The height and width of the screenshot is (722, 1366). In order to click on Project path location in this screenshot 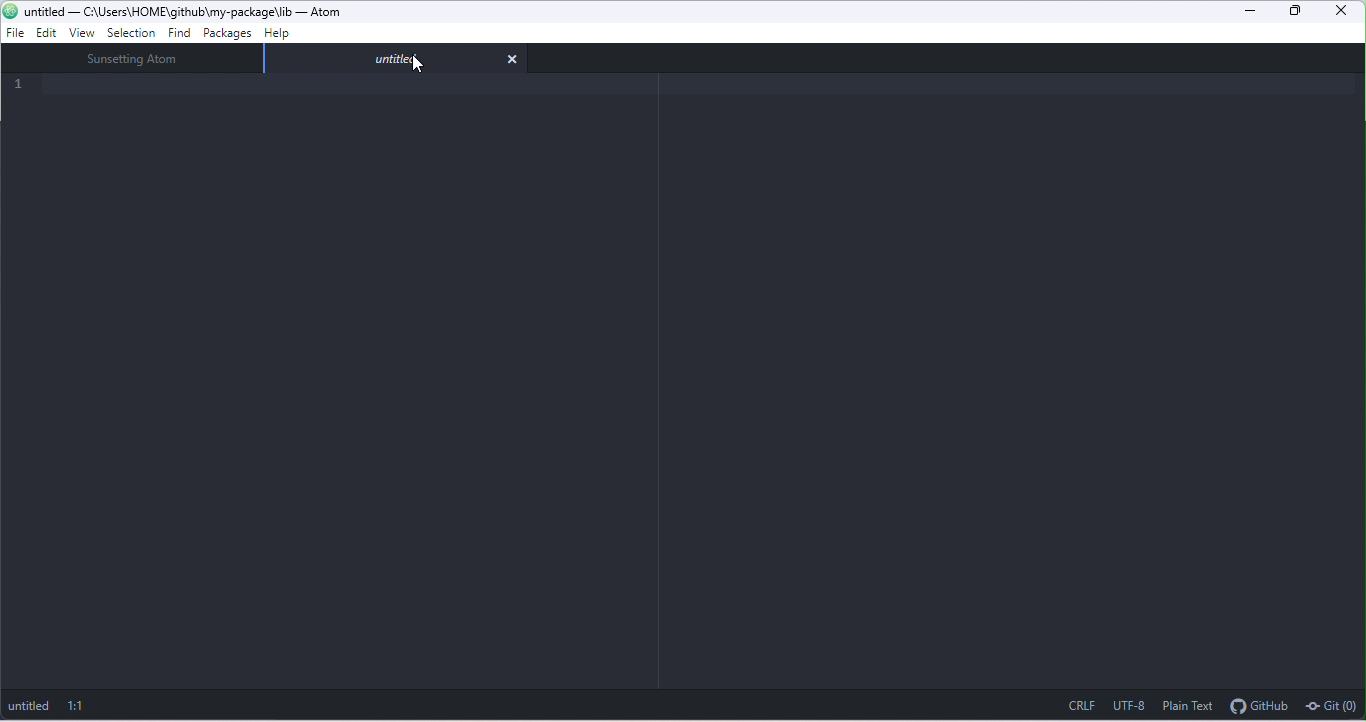, I will do `click(263, 11)`.